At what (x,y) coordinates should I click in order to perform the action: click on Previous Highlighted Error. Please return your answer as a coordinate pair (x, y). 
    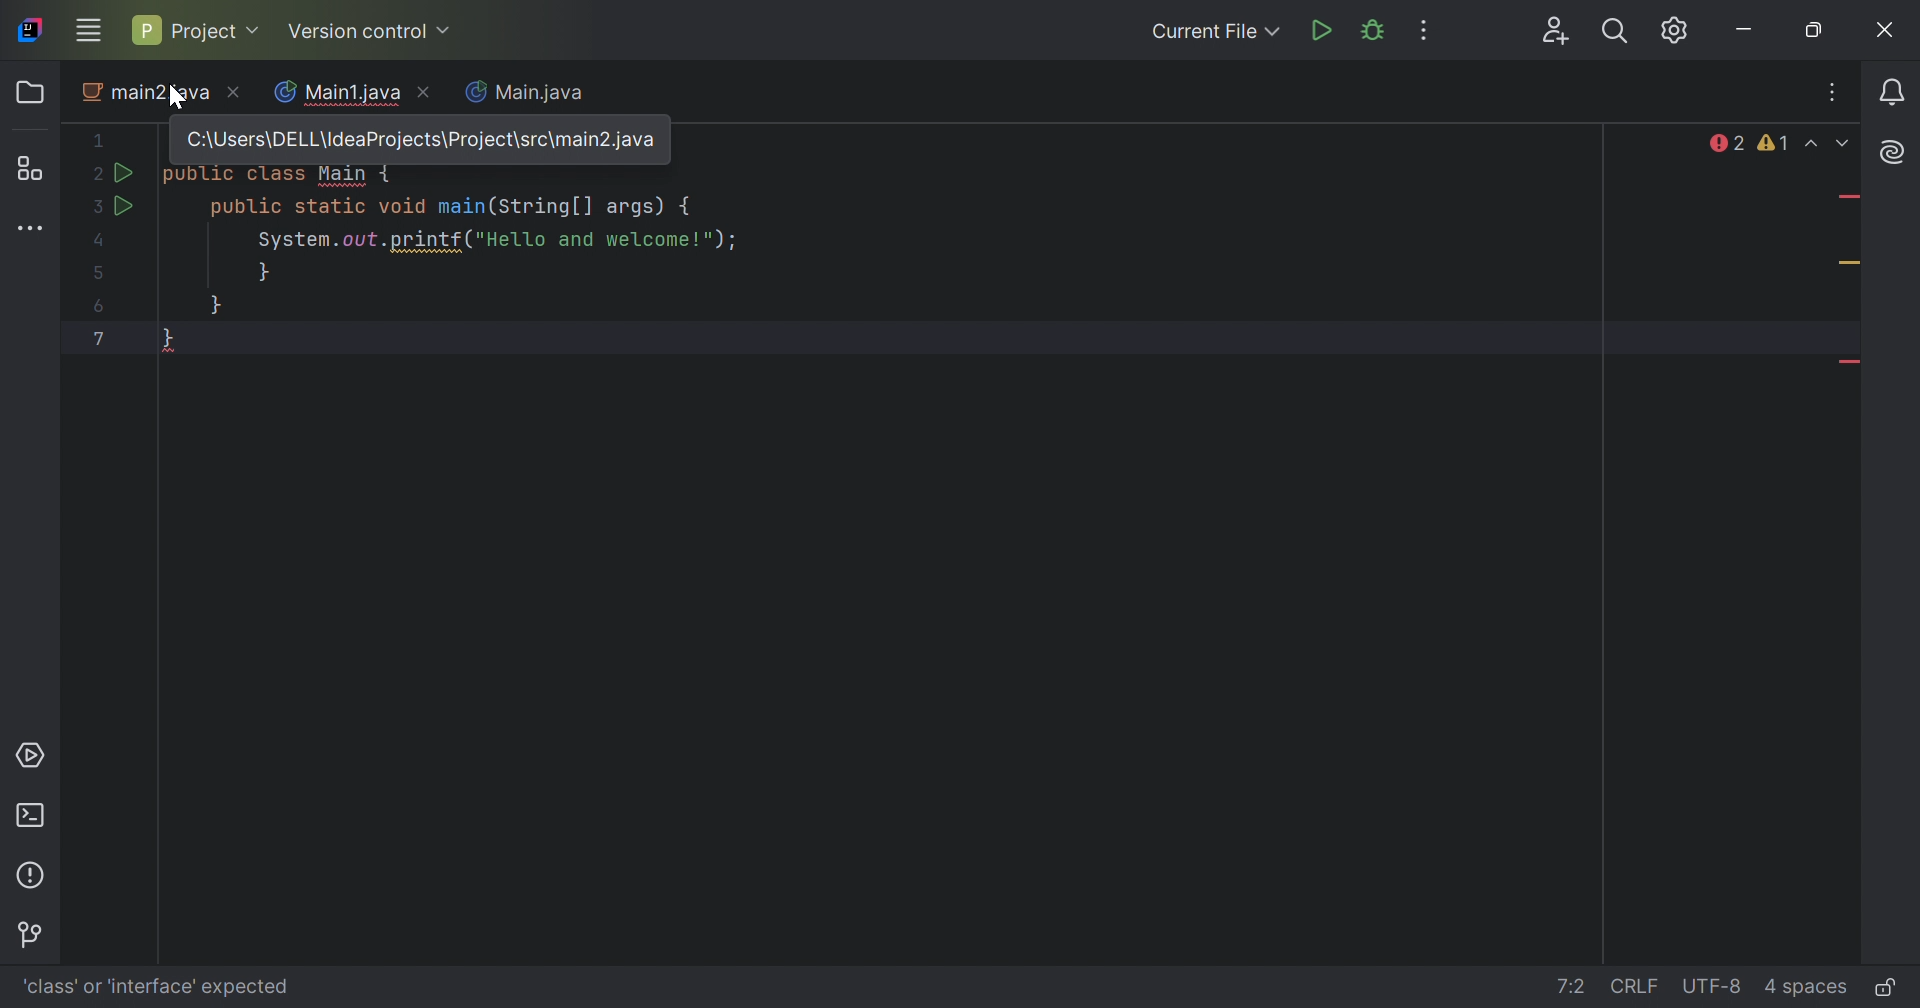
    Looking at the image, I should click on (1813, 143).